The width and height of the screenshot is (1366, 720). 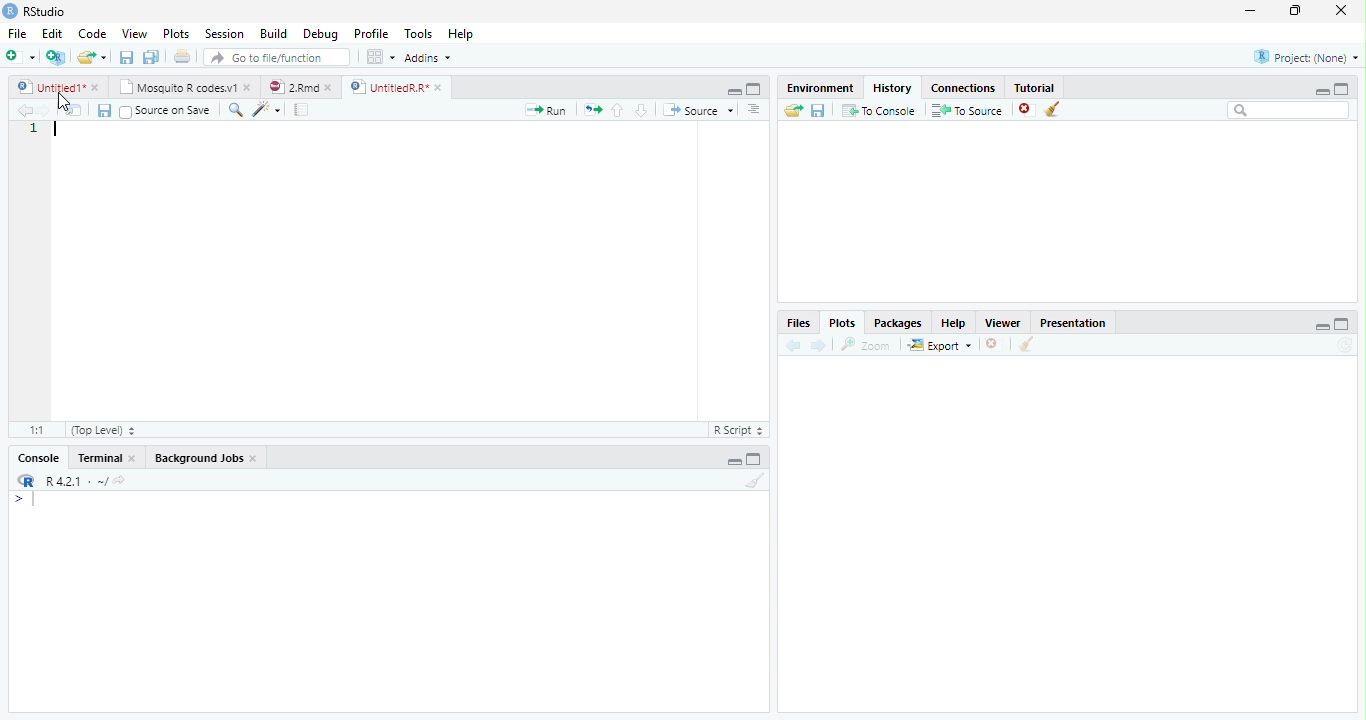 I want to click on Next plot, so click(x=819, y=345).